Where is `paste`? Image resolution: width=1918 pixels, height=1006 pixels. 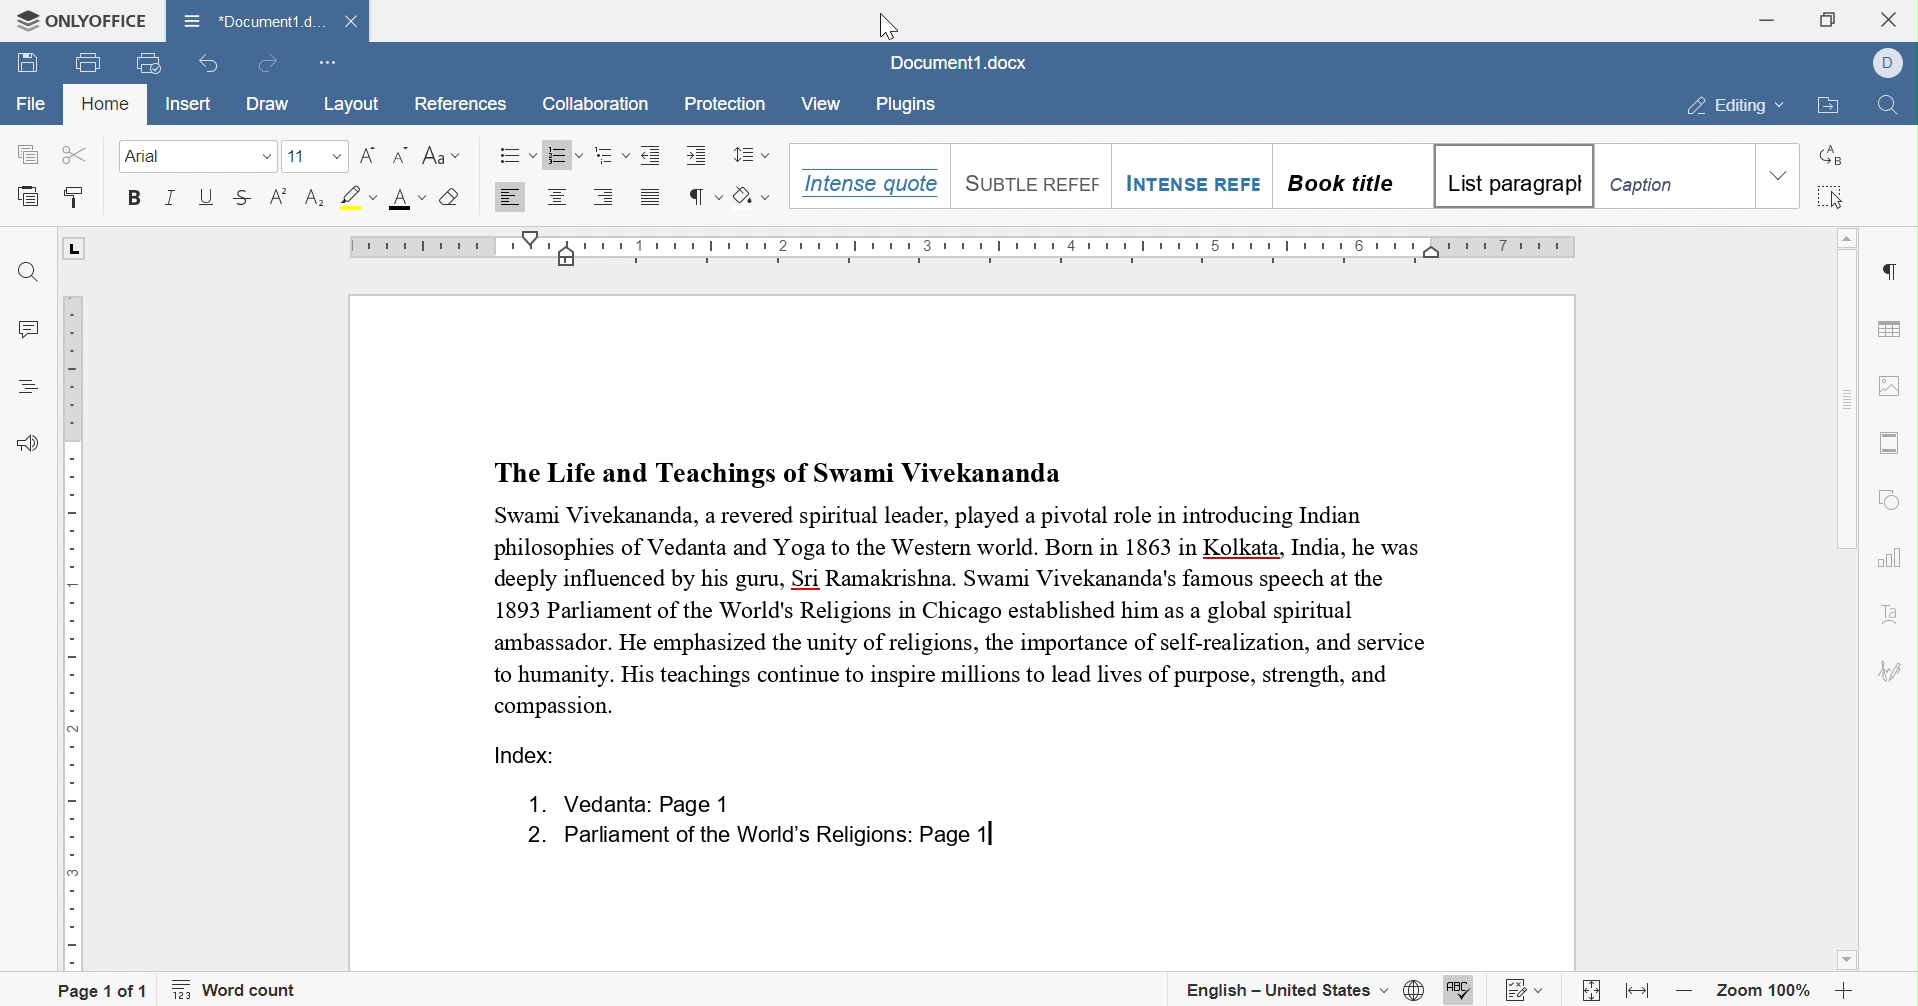 paste is located at coordinates (29, 195).